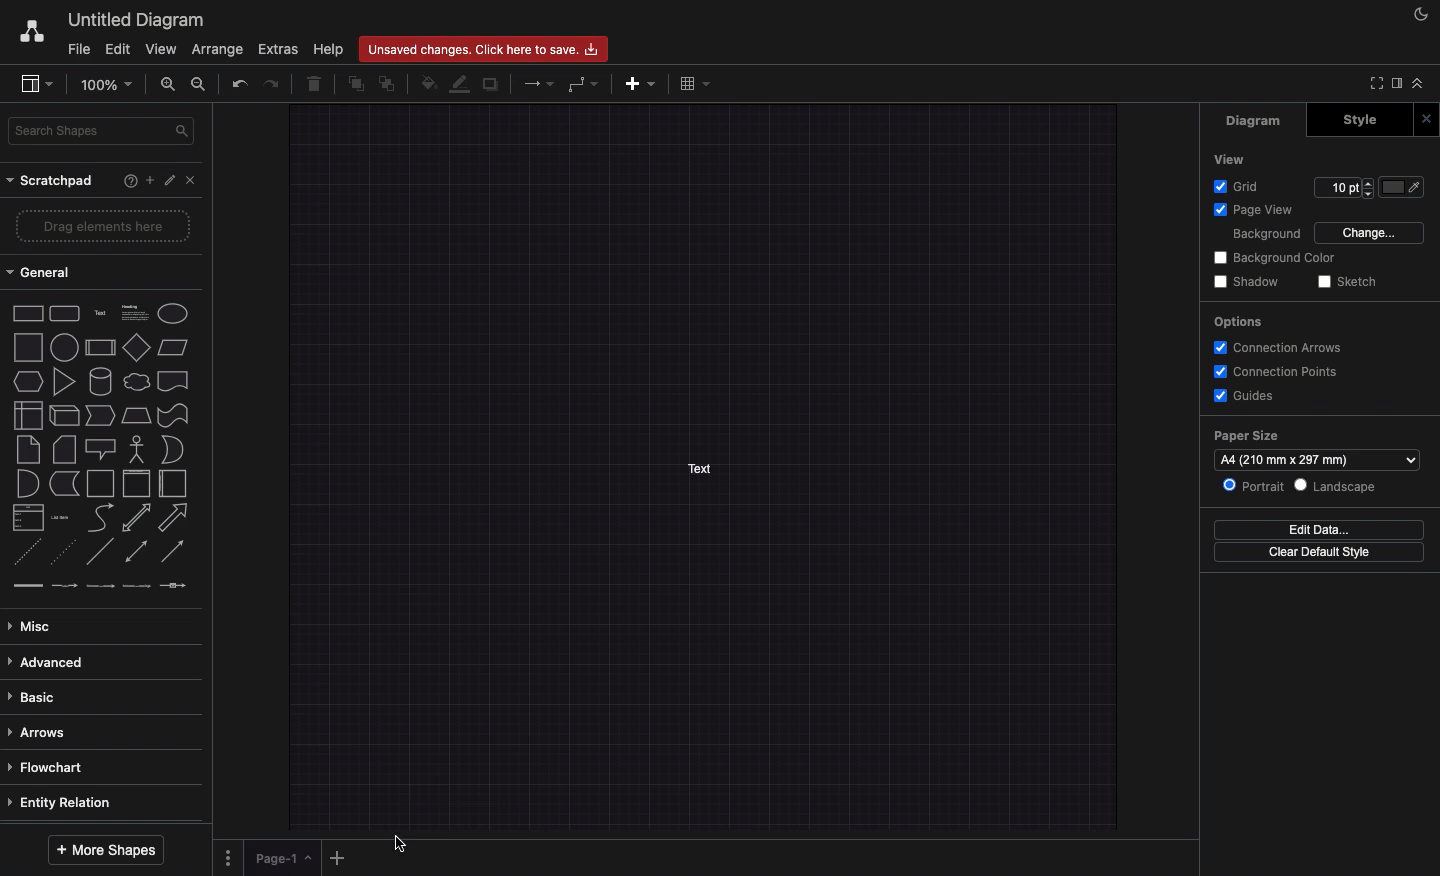 The height and width of the screenshot is (876, 1440). I want to click on Options, so click(229, 858).